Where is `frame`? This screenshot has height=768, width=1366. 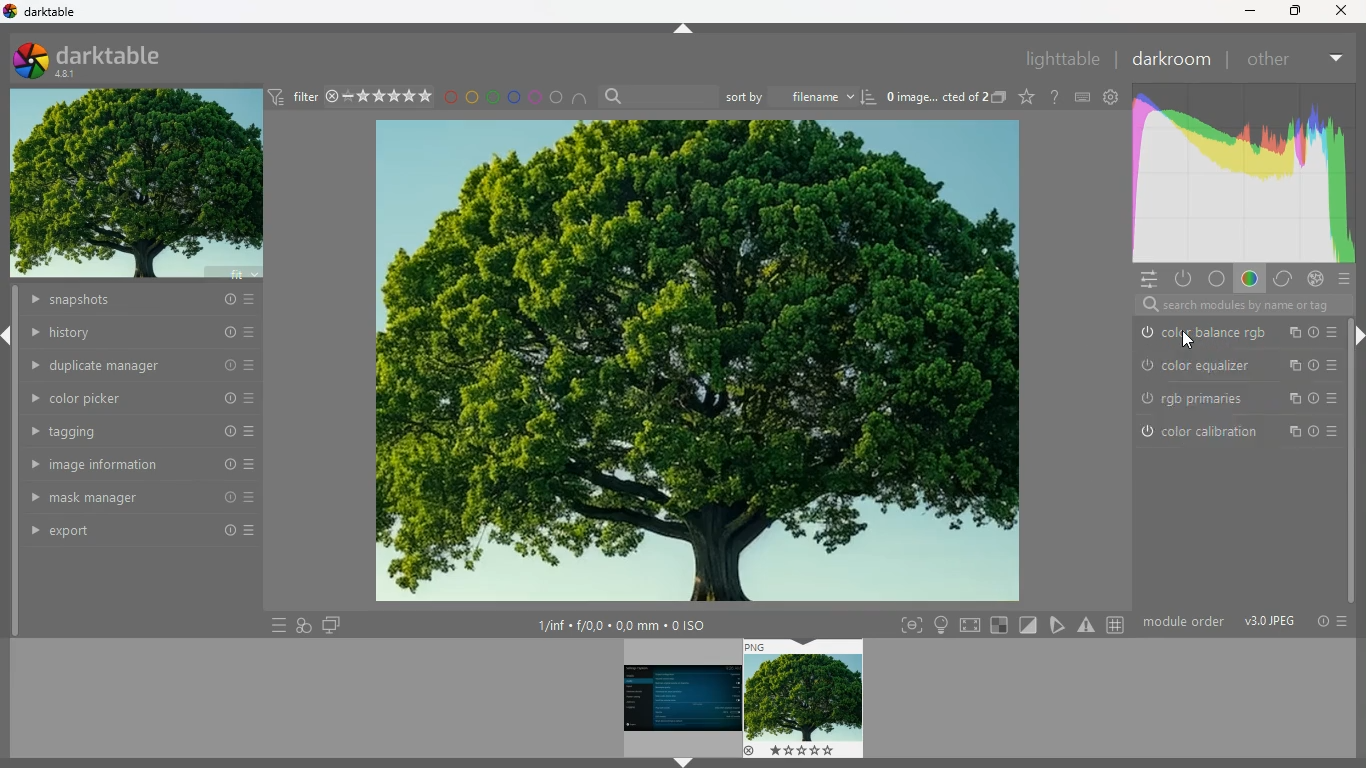 frame is located at coordinates (907, 626).